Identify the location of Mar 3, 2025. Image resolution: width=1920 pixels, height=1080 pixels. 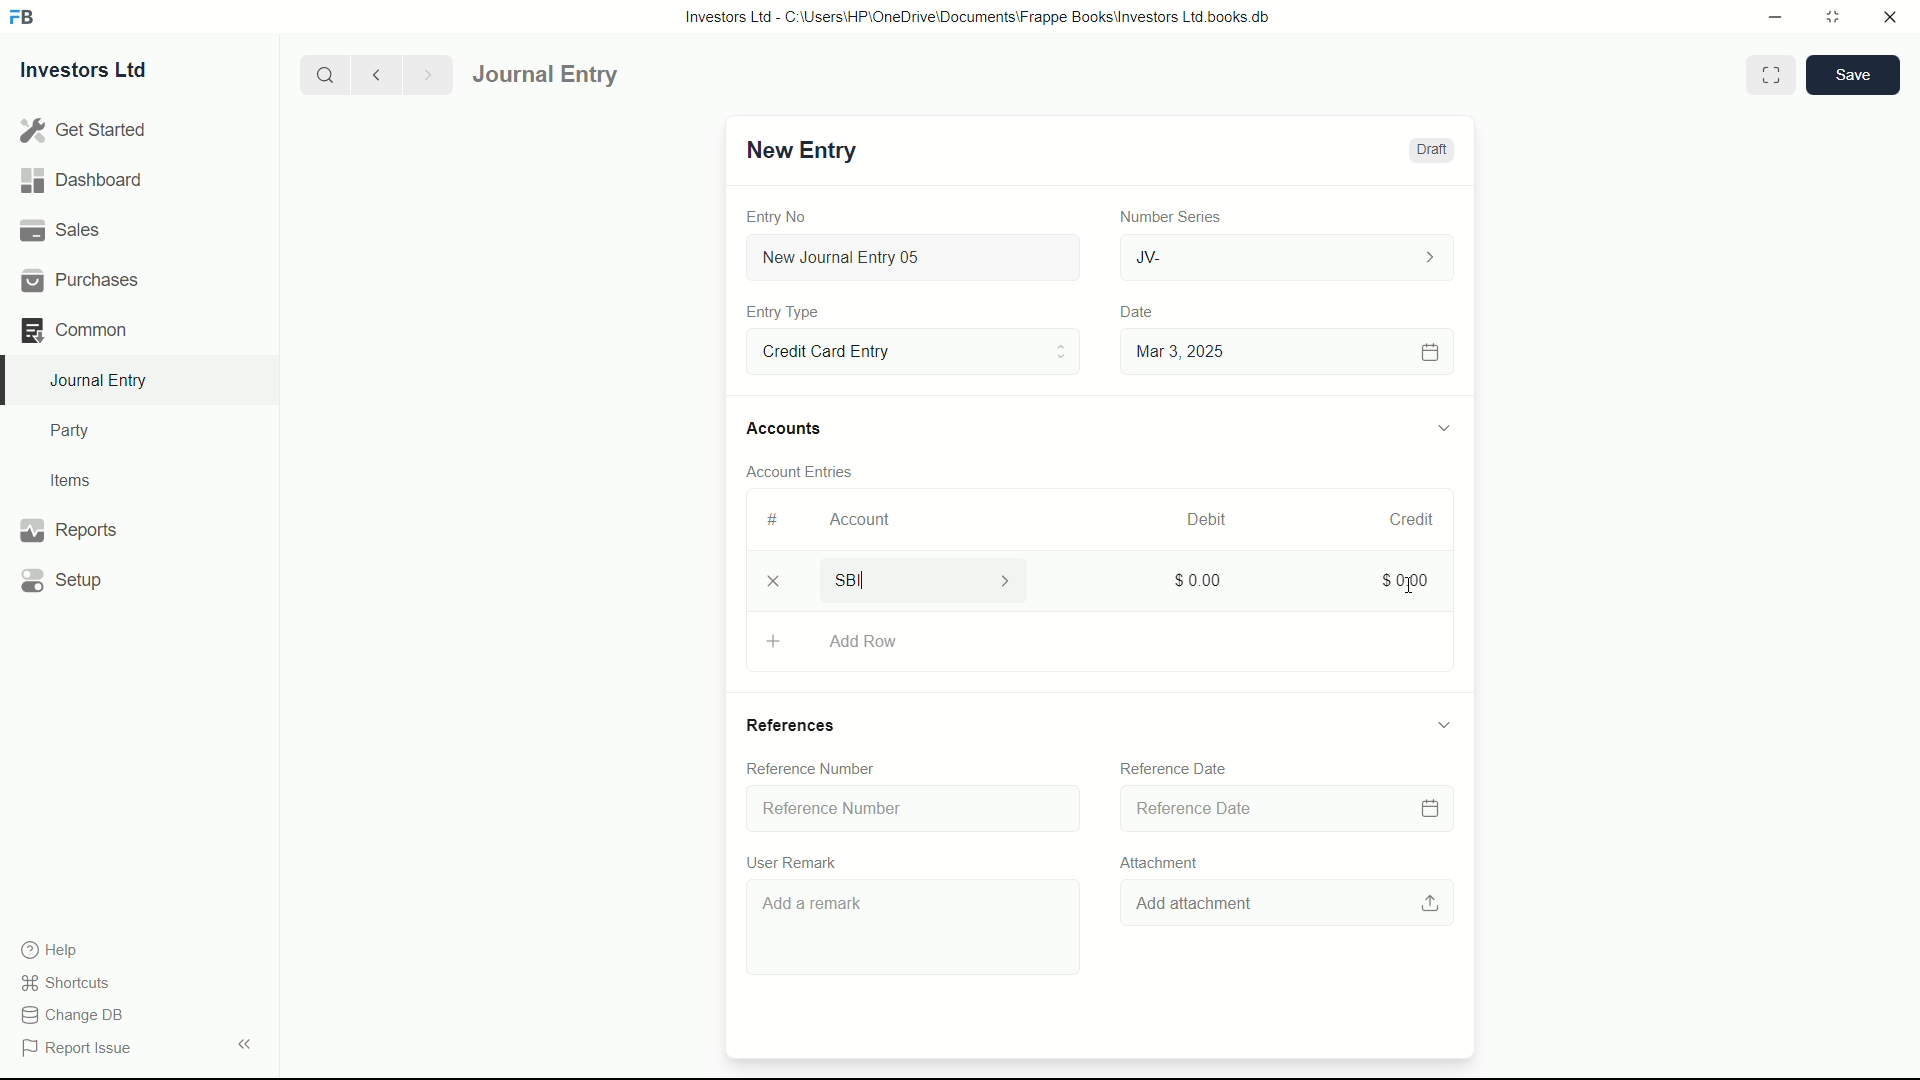
(1284, 351).